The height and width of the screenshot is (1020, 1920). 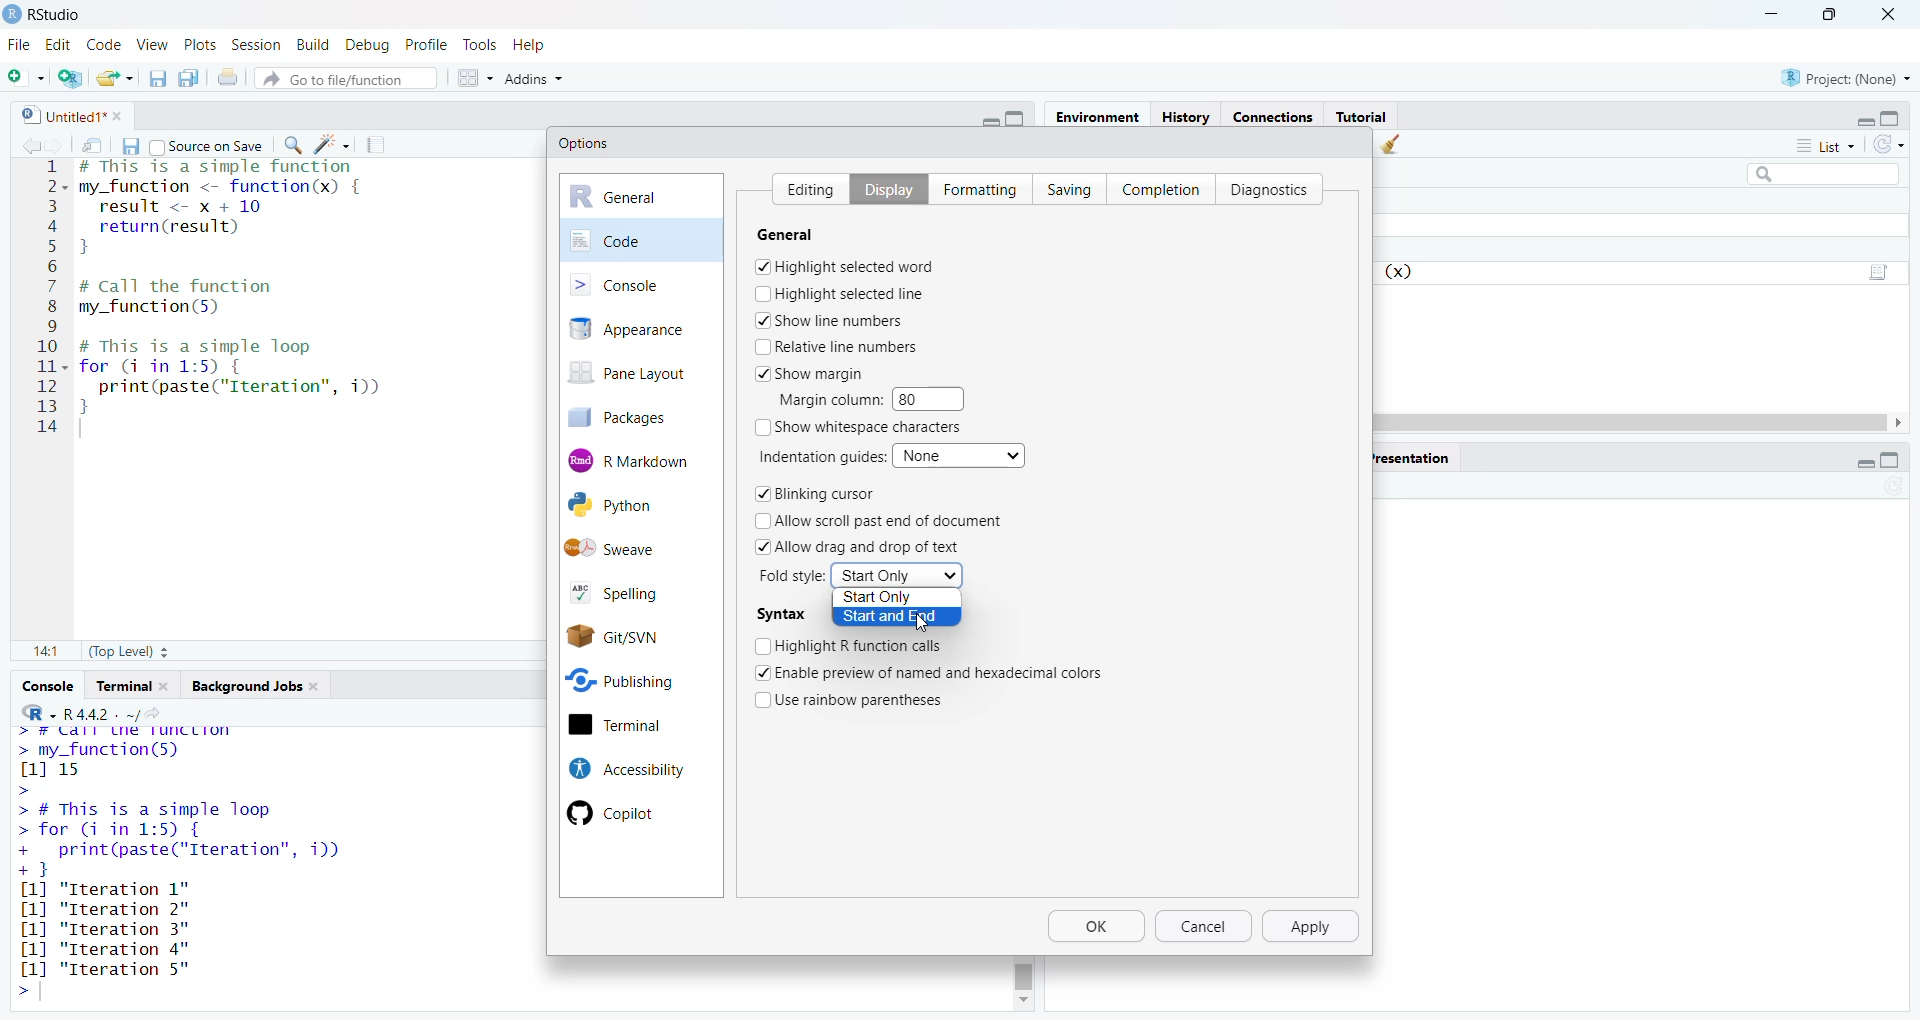 What do you see at coordinates (975, 187) in the screenshot?
I see `formatting` at bounding box center [975, 187].